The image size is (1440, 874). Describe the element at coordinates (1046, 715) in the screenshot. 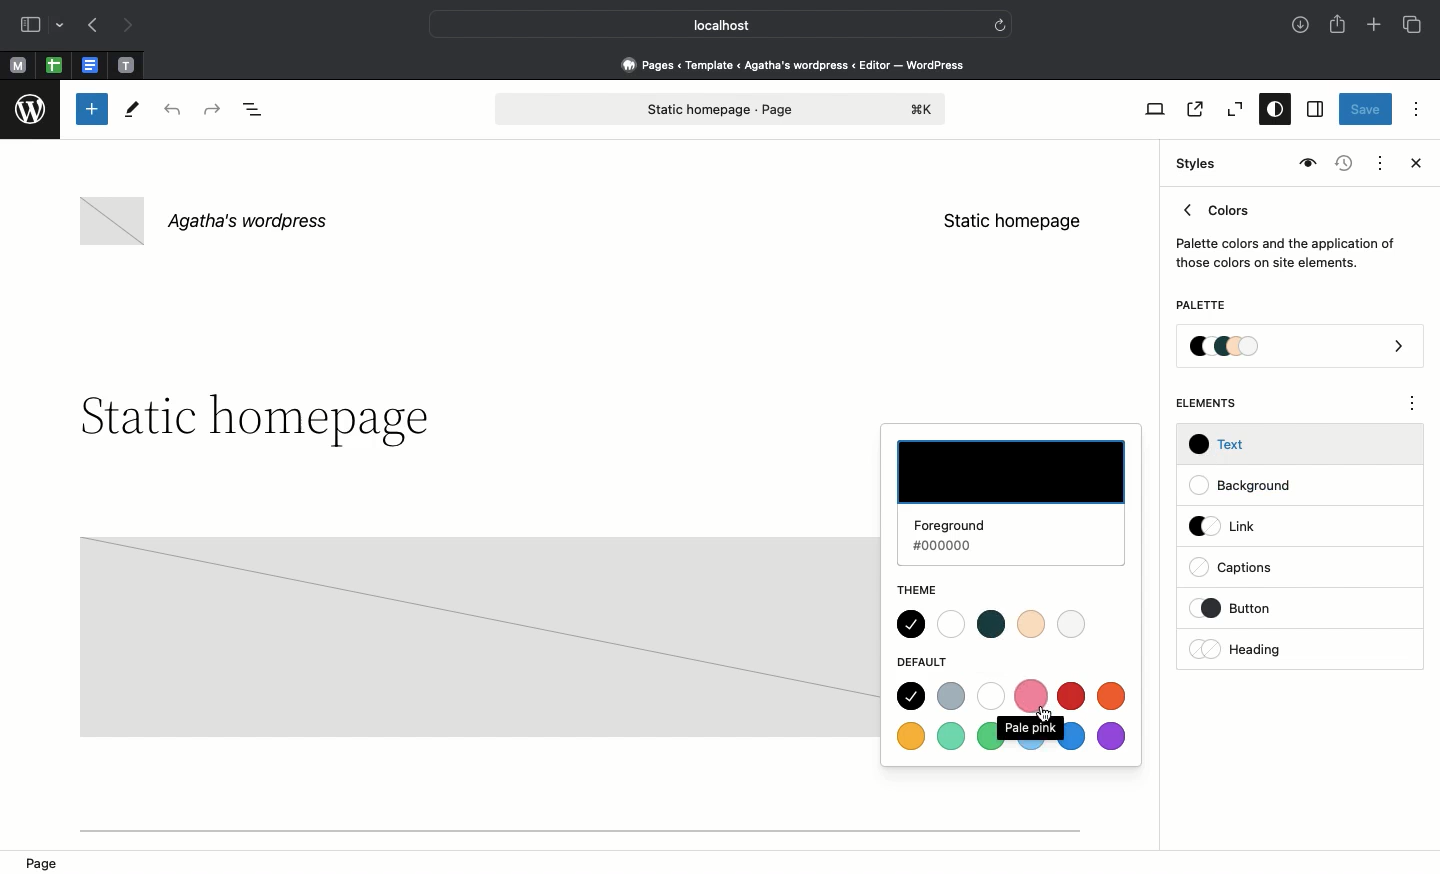

I see `cursor` at that location.